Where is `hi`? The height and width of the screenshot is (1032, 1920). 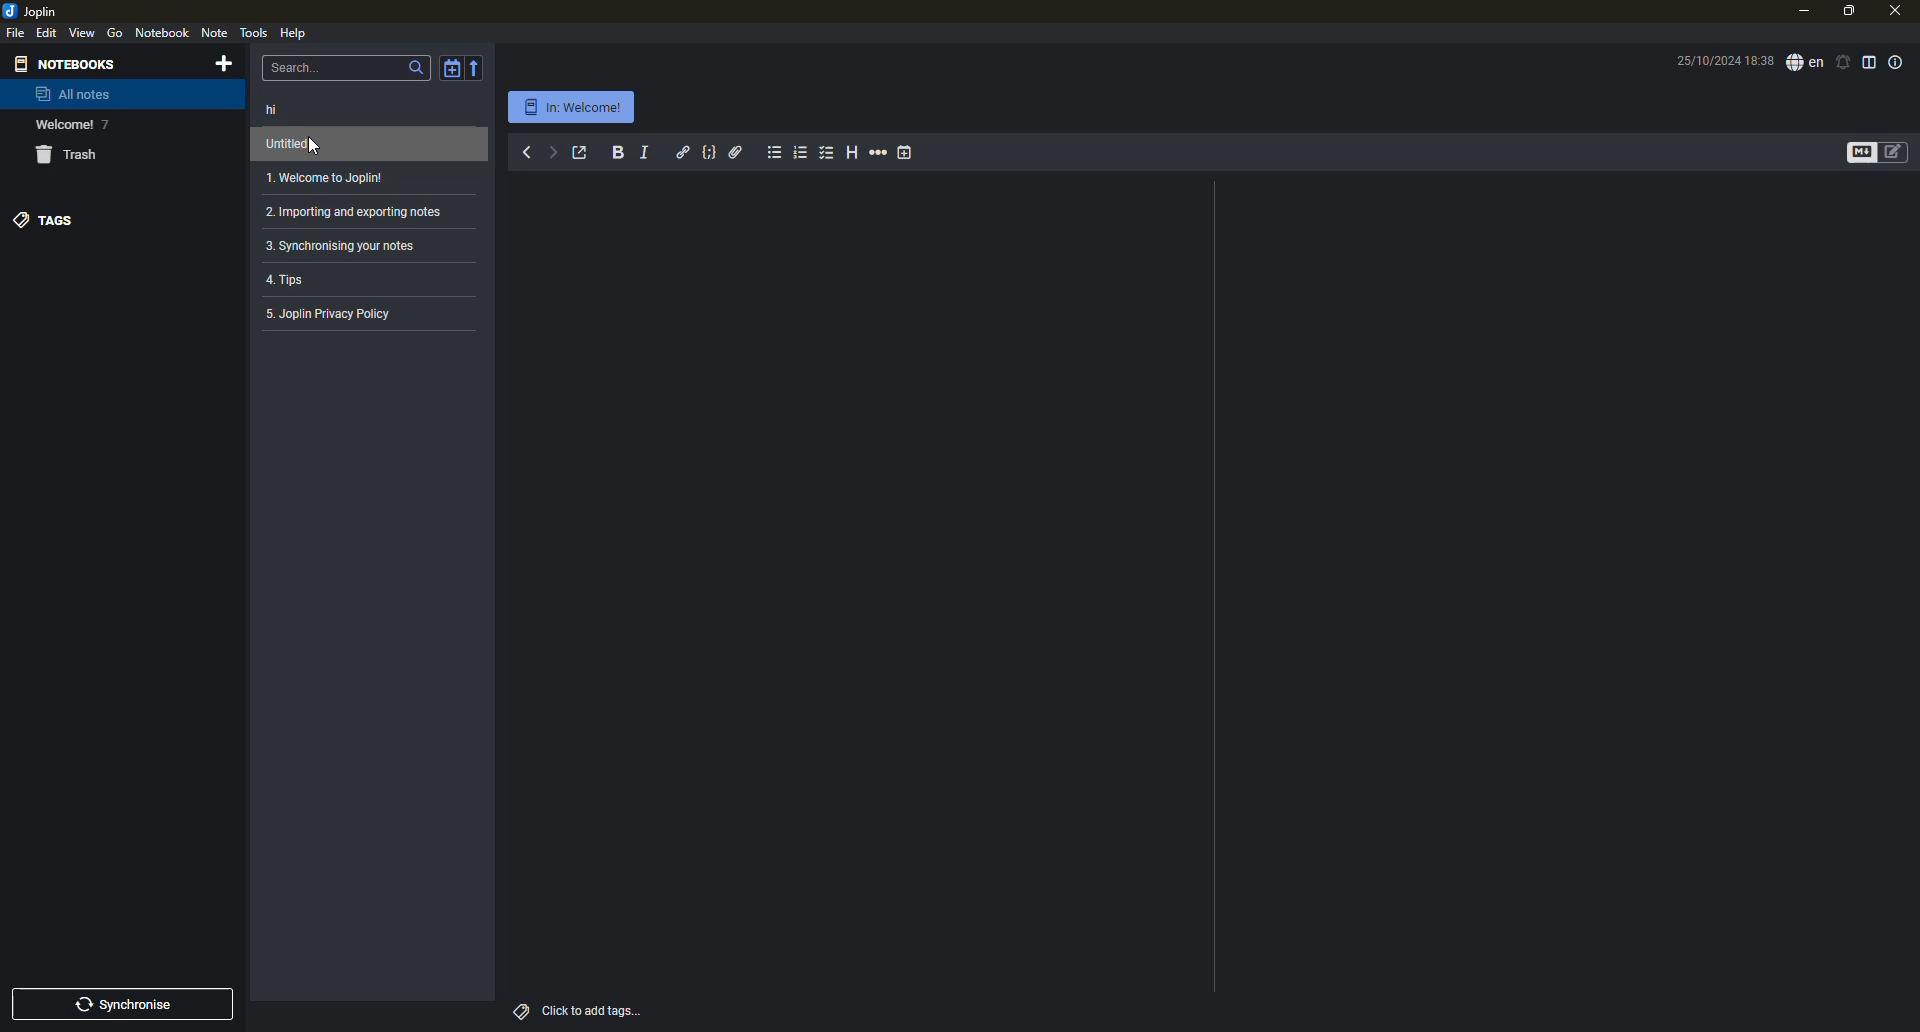
hi is located at coordinates (273, 110).